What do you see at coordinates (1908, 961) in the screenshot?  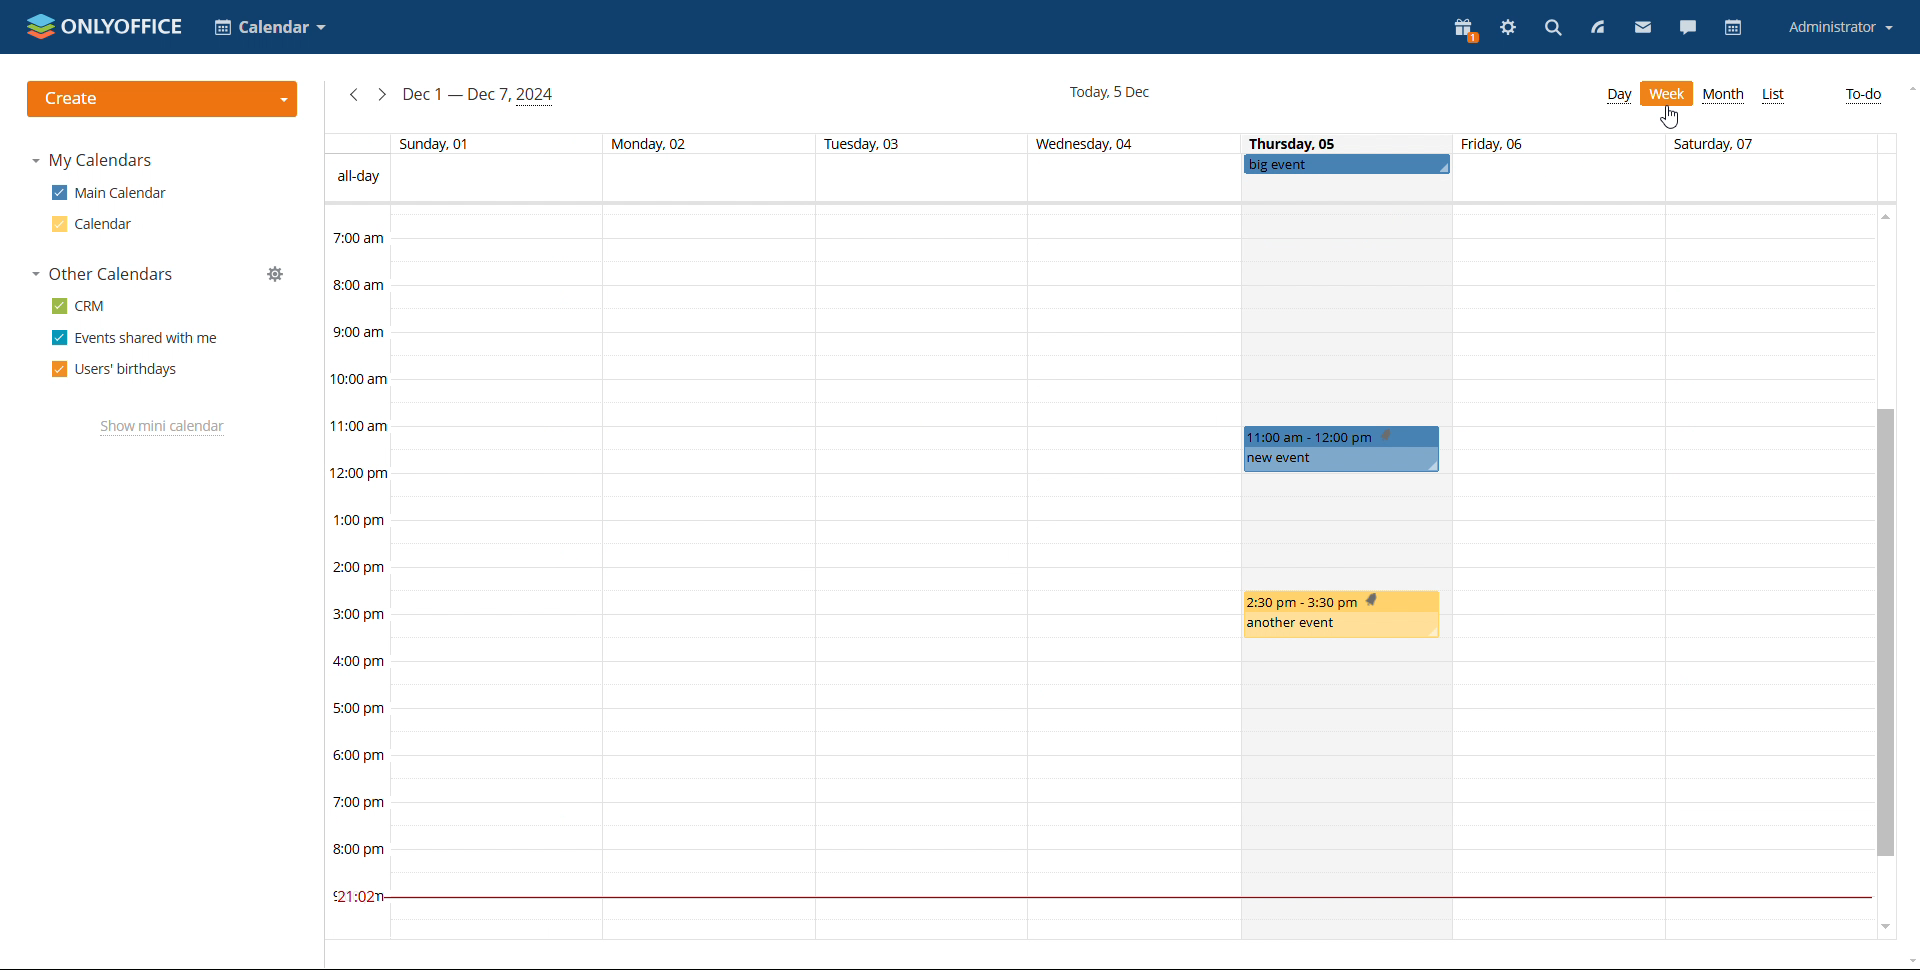 I see `scroll down` at bounding box center [1908, 961].